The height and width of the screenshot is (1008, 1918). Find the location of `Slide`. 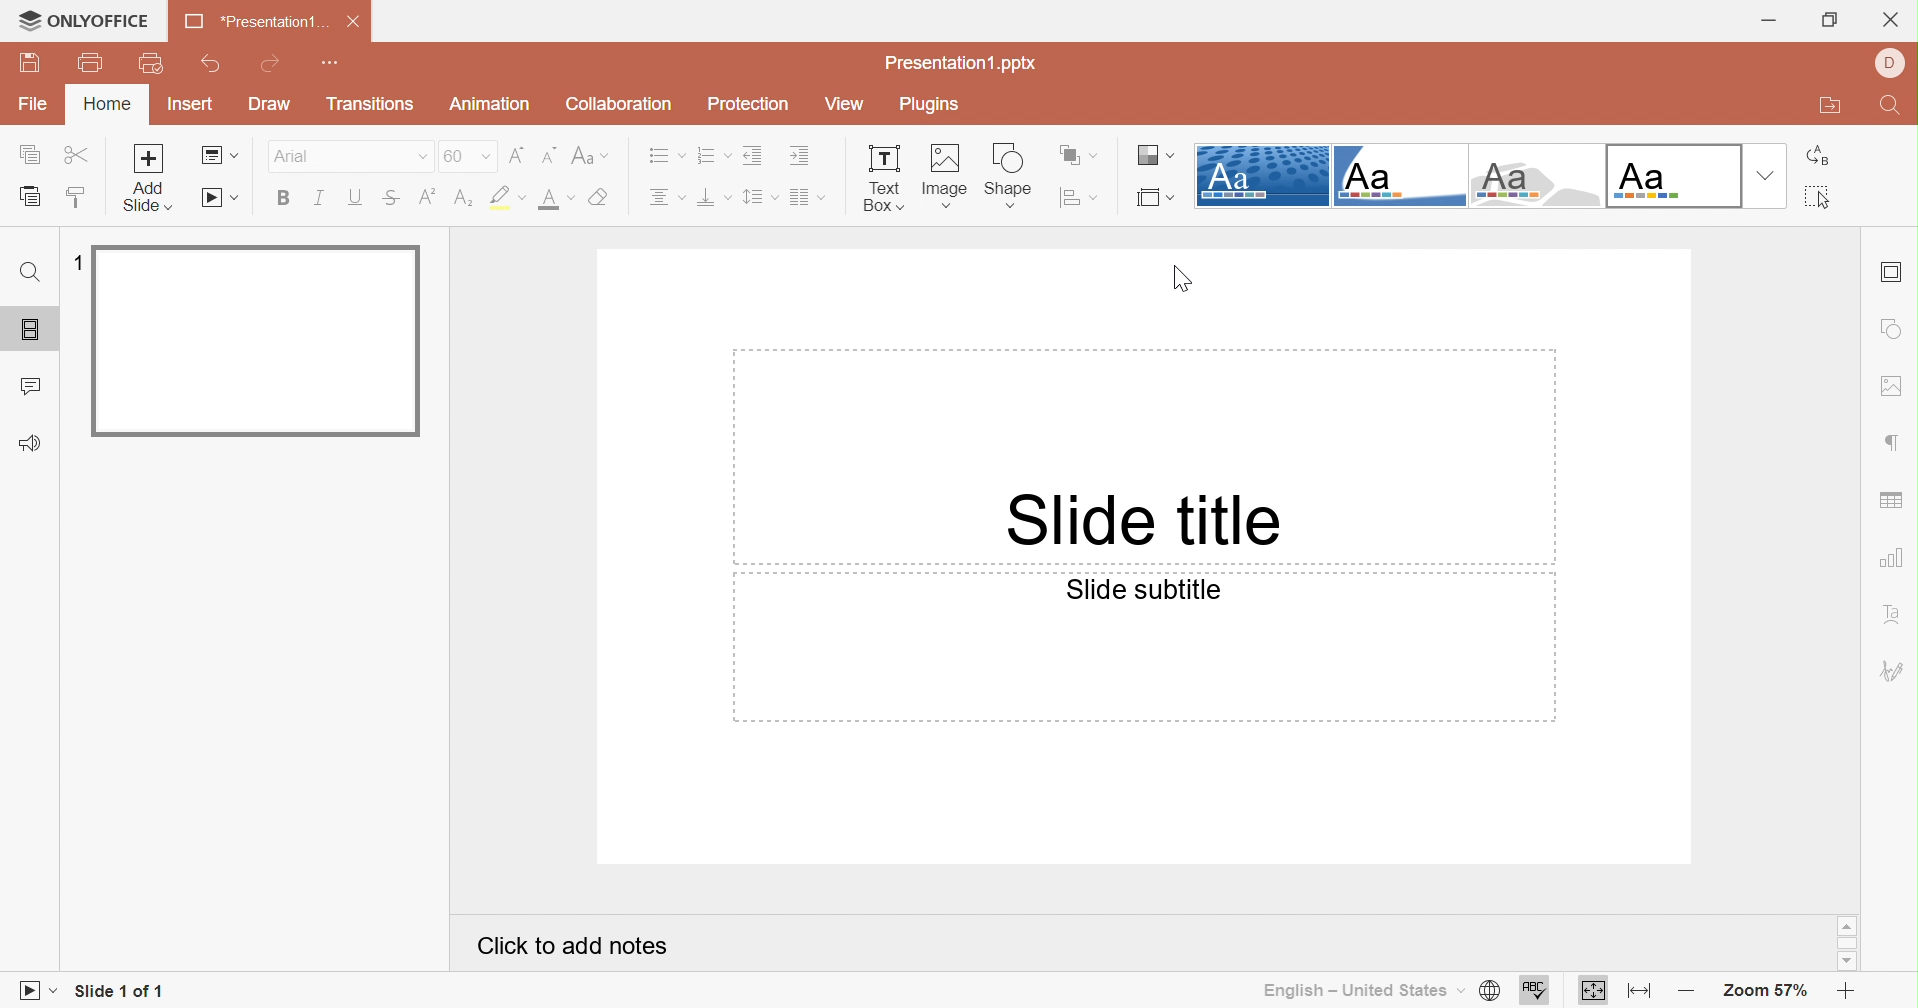

Slide is located at coordinates (258, 344).